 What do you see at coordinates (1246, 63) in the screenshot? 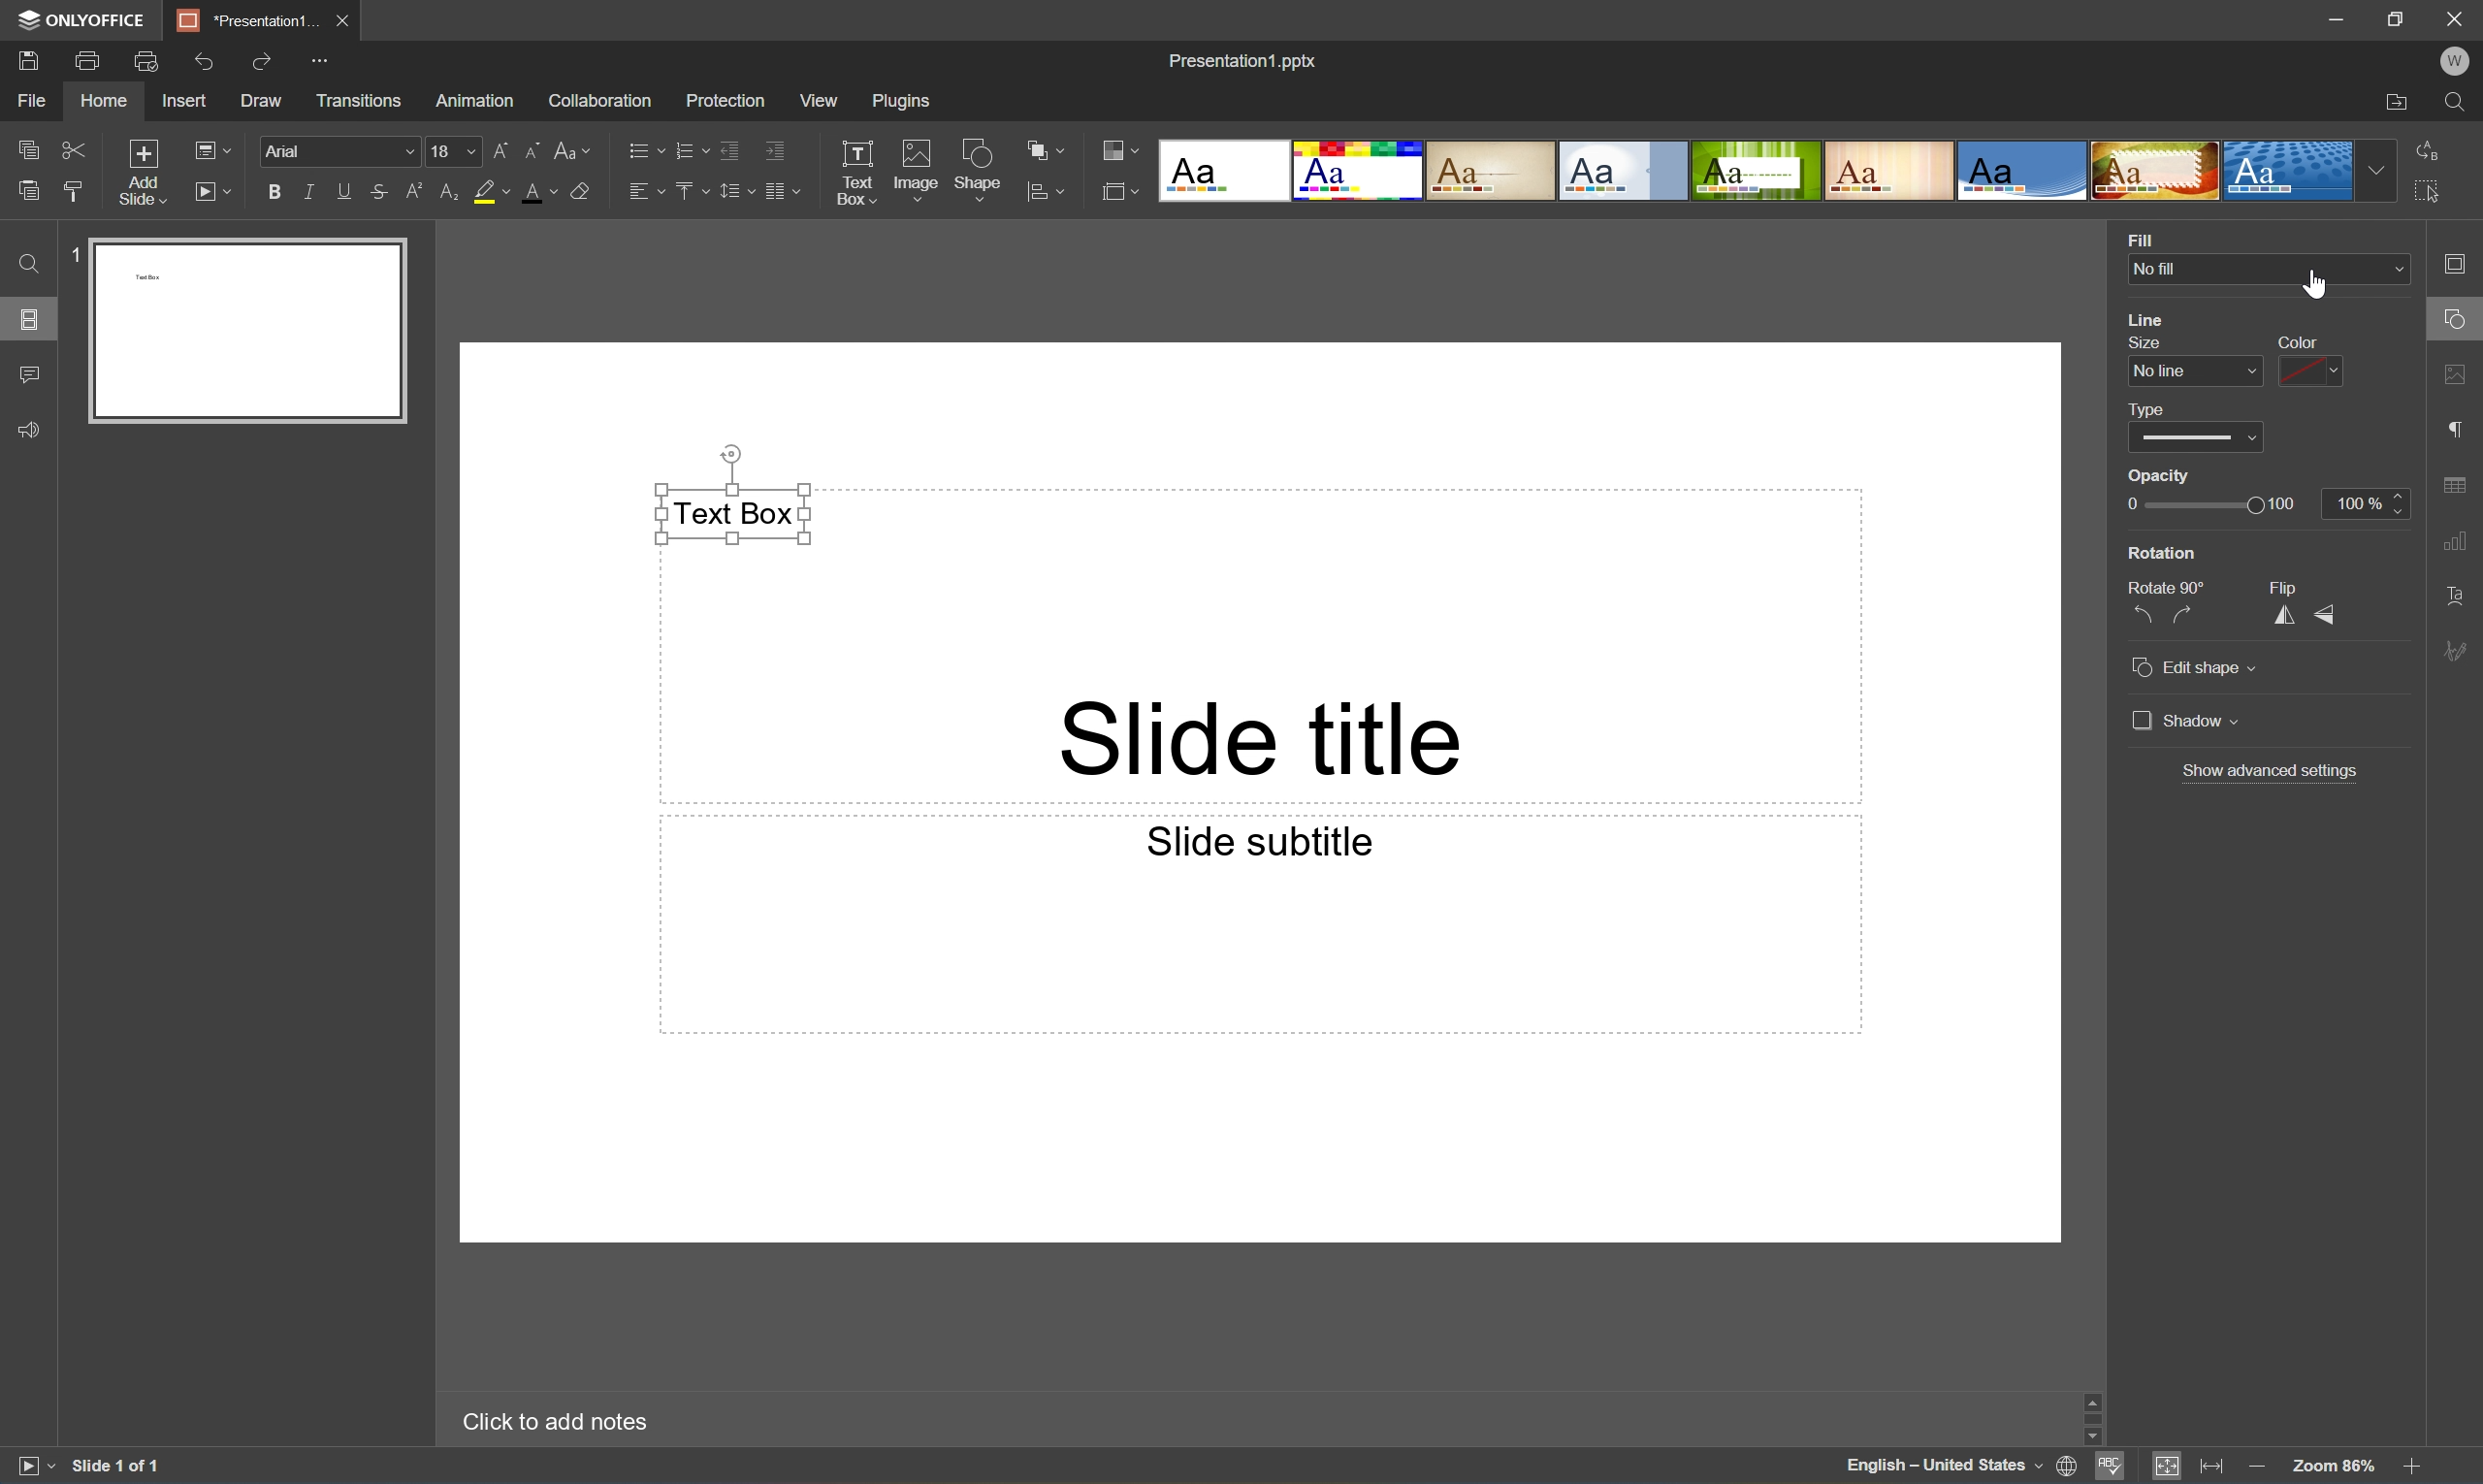
I see `Presentation1.pptx` at bounding box center [1246, 63].